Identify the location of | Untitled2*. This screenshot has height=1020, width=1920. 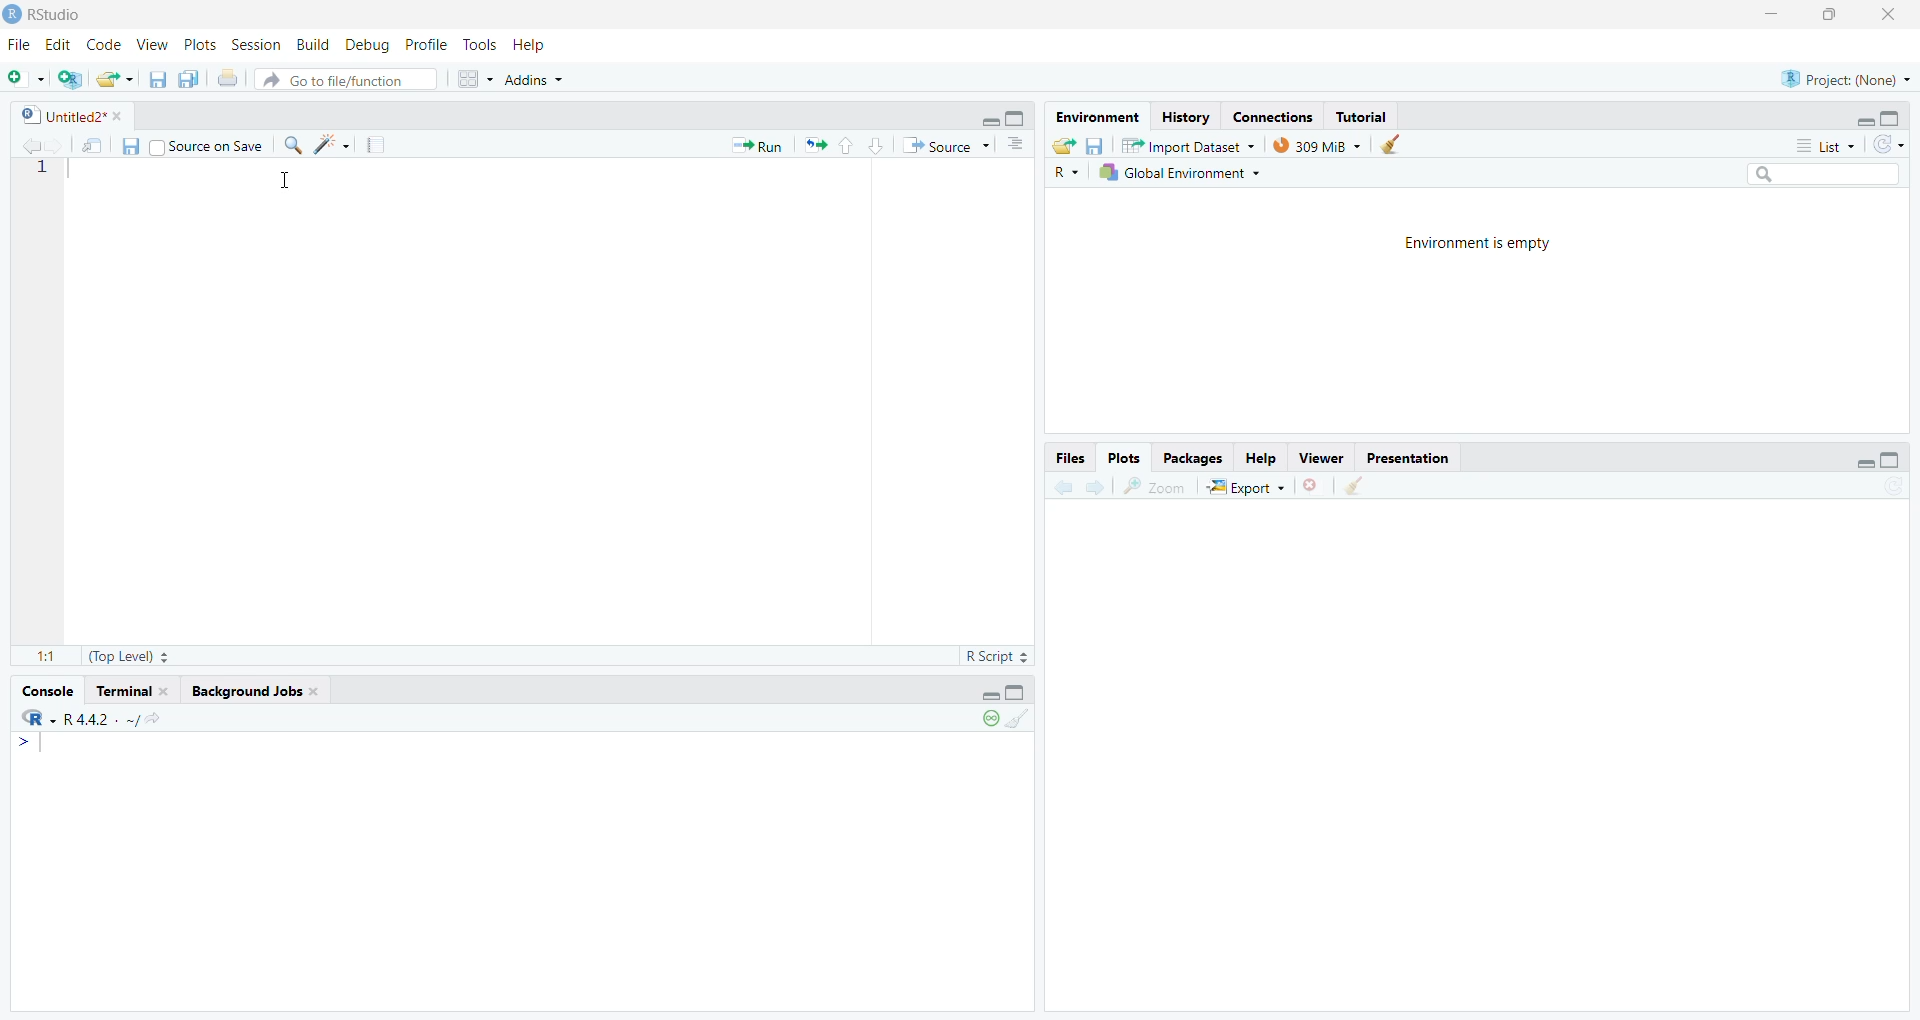
(64, 117).